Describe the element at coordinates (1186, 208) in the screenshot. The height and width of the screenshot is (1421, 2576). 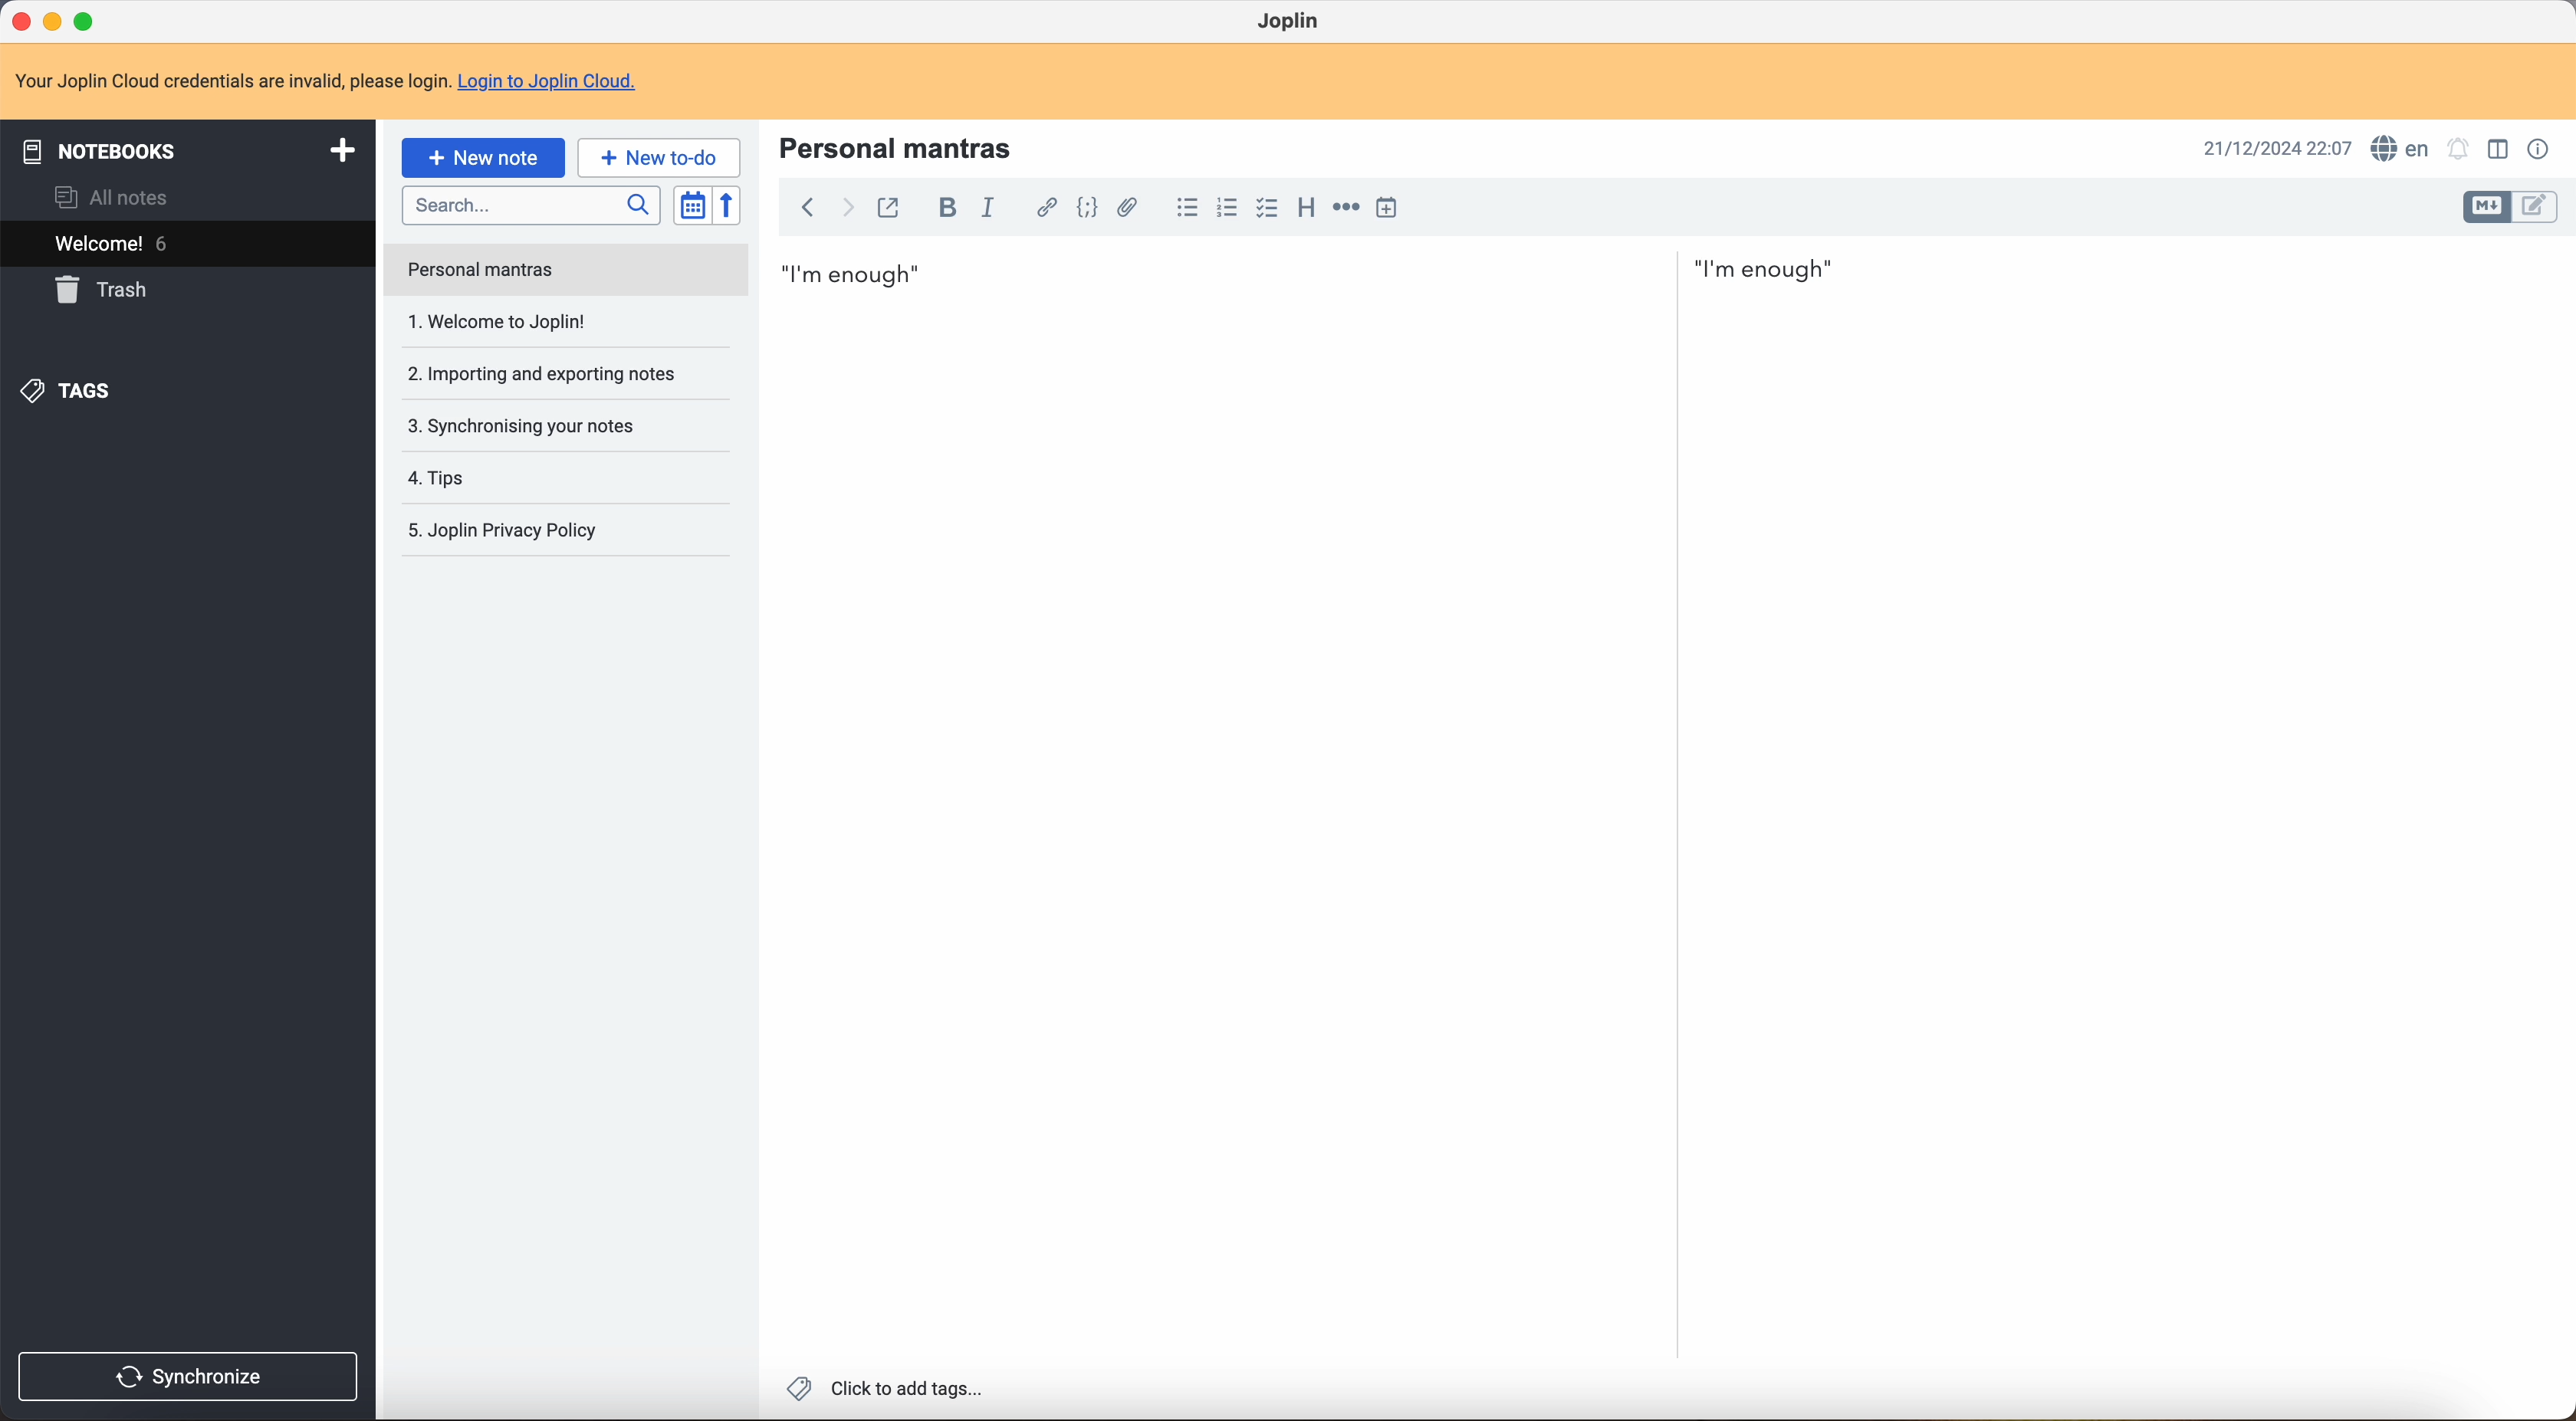
I see `bulleted list` at that location.